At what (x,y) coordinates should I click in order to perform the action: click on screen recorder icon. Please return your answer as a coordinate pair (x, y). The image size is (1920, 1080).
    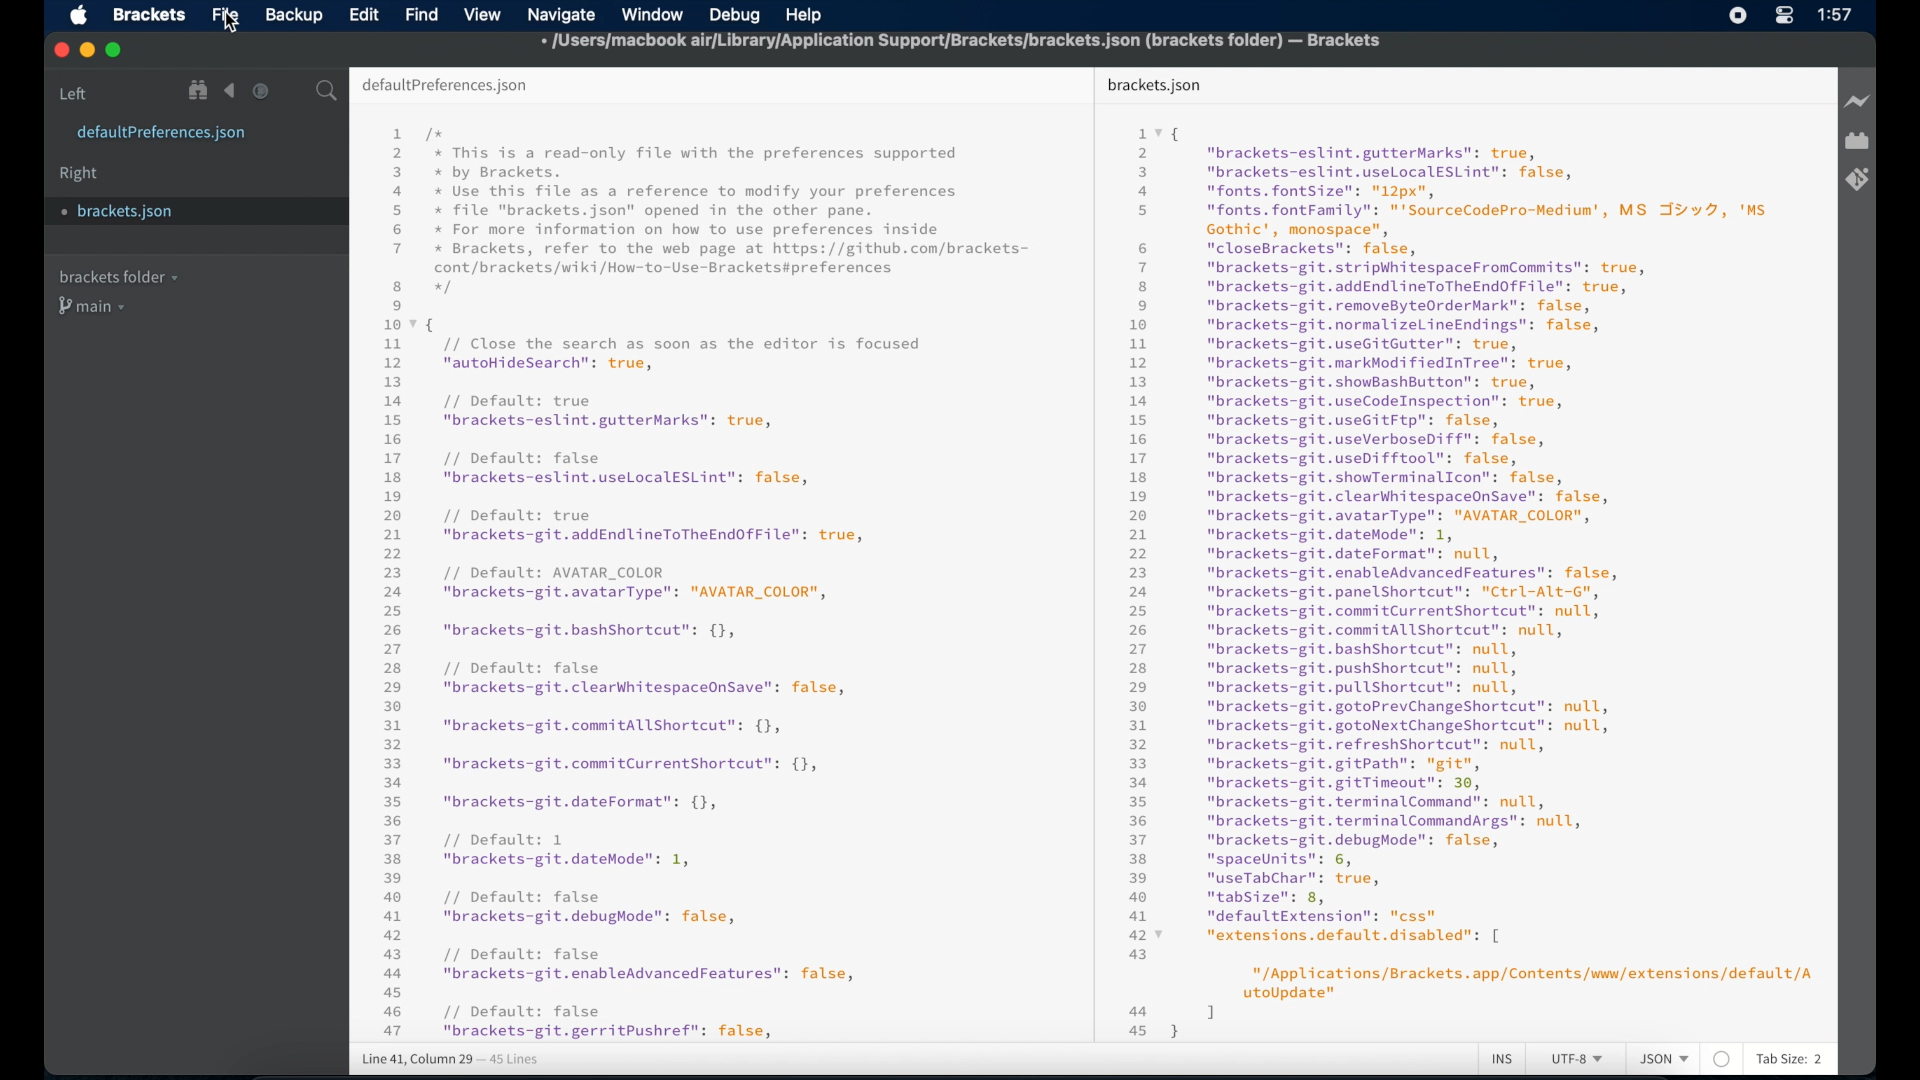
    Looking at the image, I should click on (1739, 15).